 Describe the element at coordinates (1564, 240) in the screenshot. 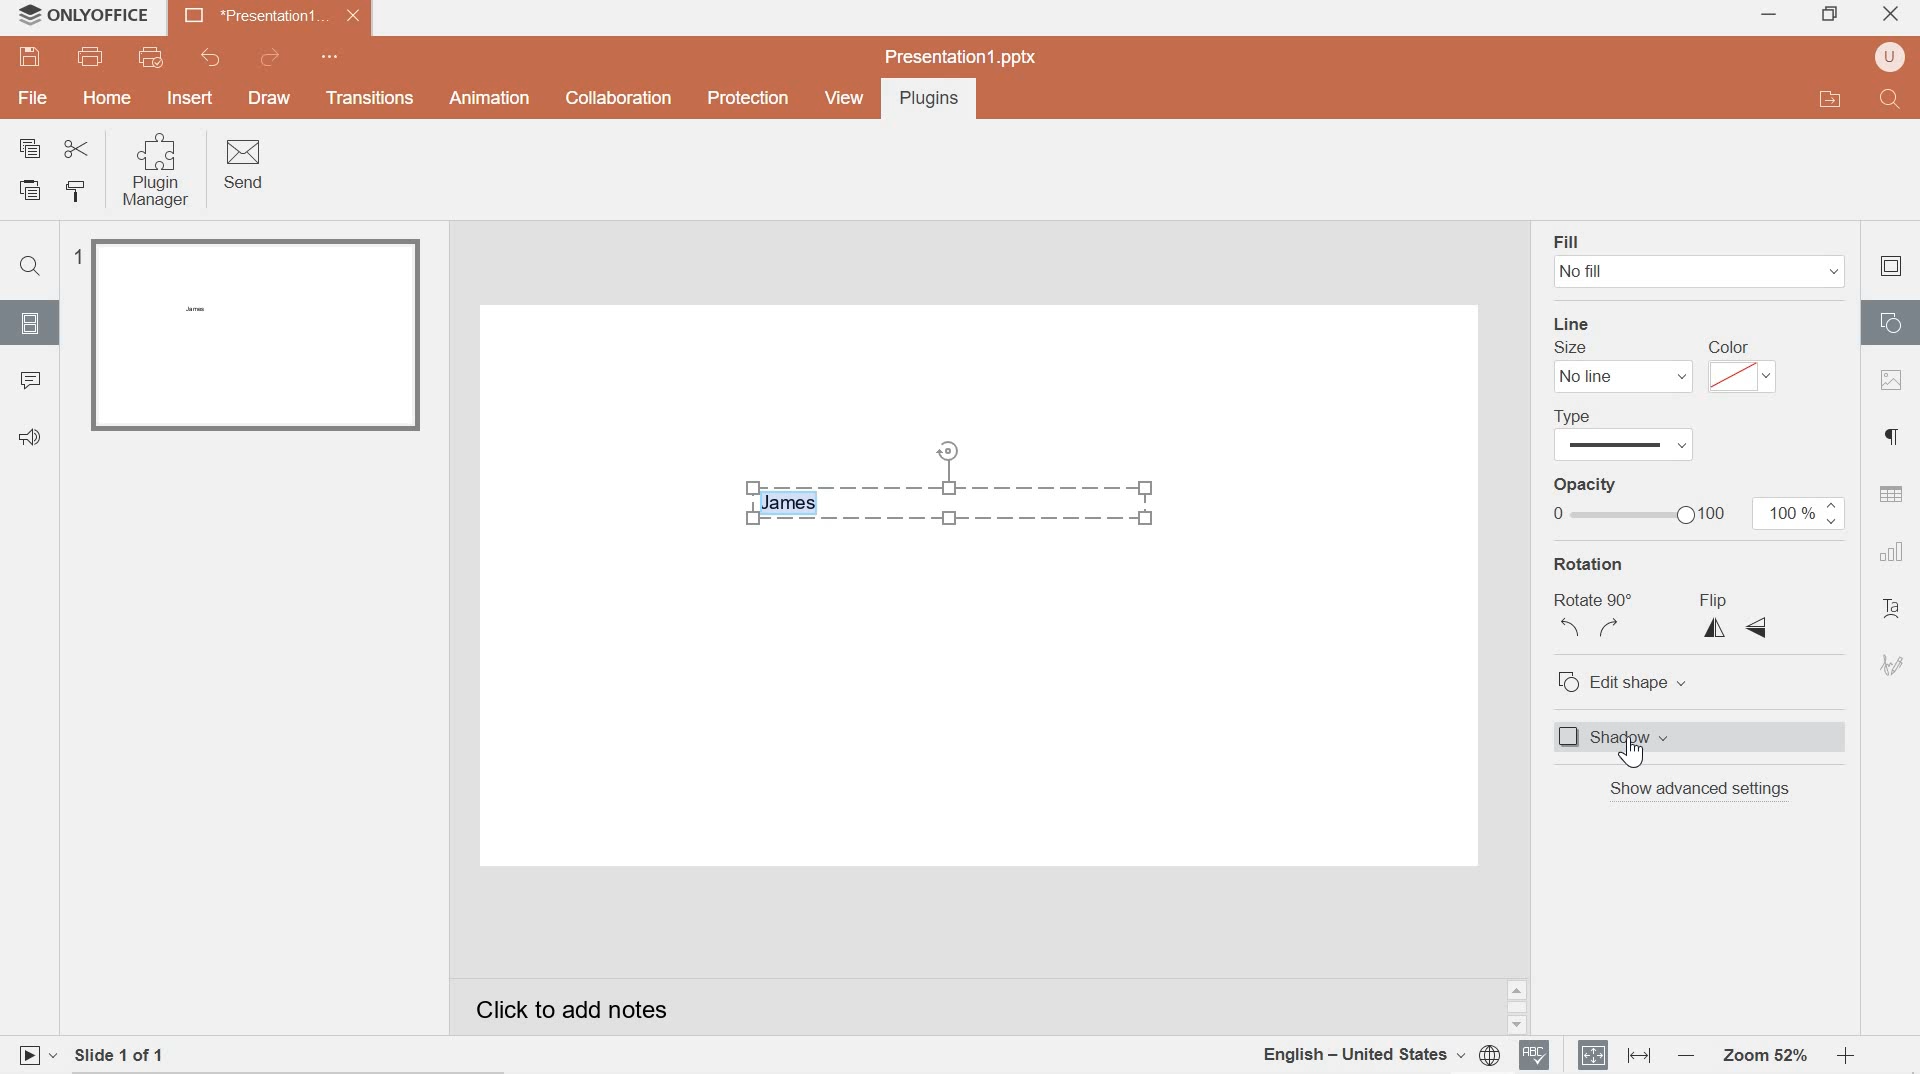

I see `fill` at that location.